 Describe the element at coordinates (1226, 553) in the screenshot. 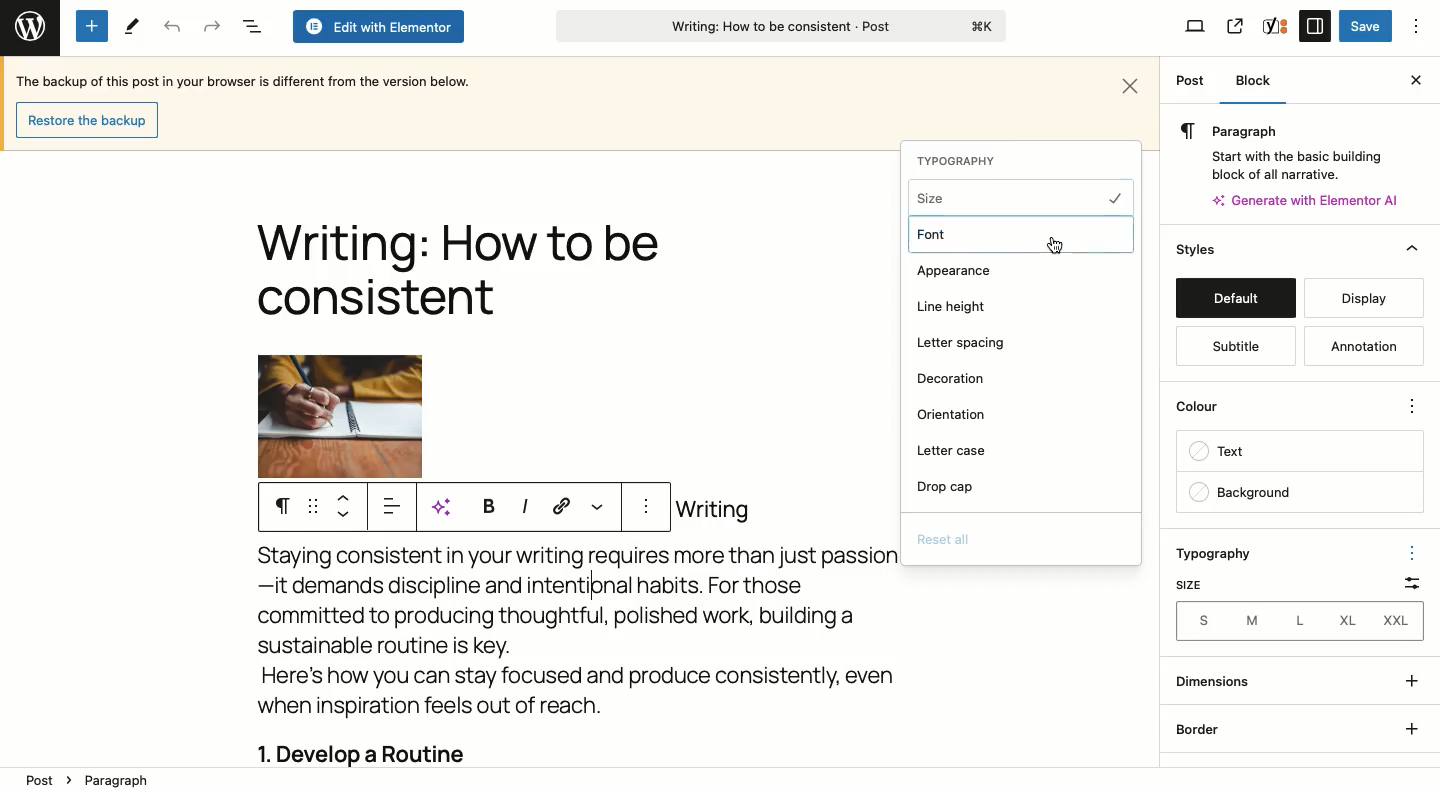

I see `Typography` at that location.